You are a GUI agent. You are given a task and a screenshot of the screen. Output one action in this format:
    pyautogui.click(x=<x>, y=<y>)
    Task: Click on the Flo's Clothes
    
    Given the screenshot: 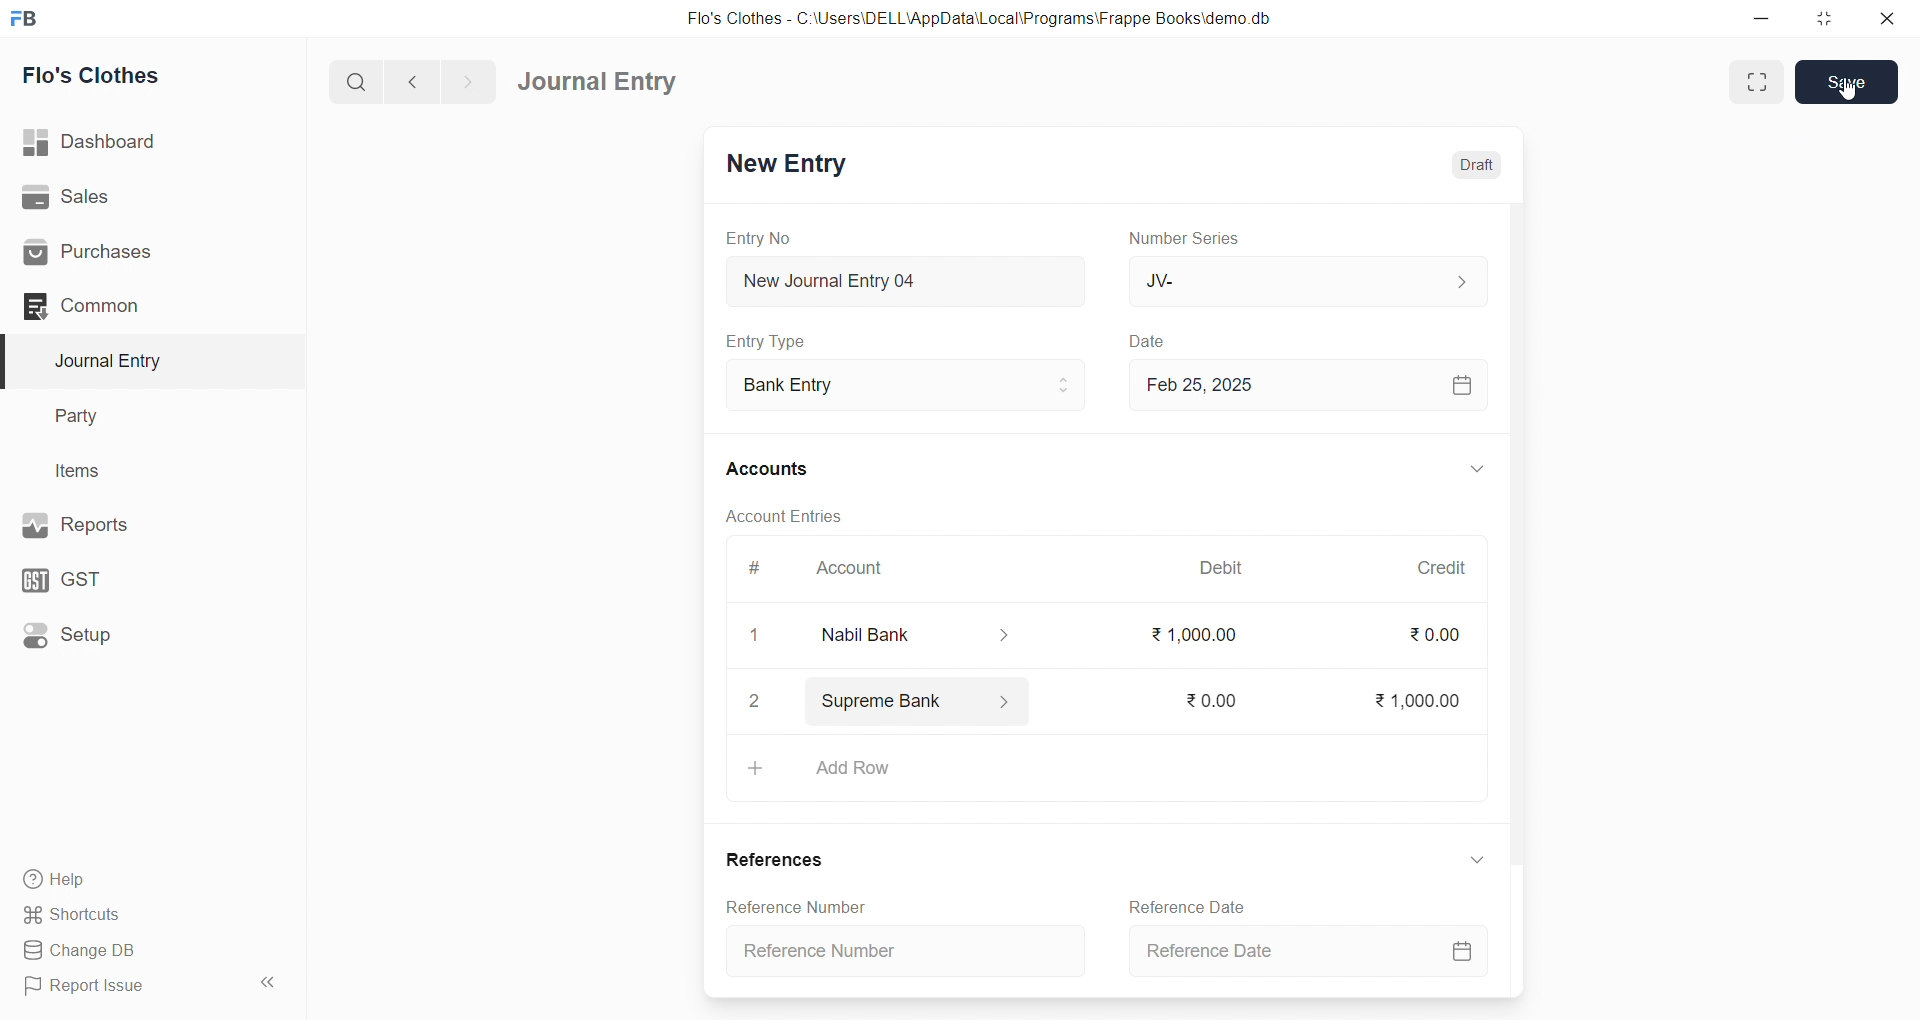 What is the action you would take?
    pyautogui.click(x=143, y=76)
    